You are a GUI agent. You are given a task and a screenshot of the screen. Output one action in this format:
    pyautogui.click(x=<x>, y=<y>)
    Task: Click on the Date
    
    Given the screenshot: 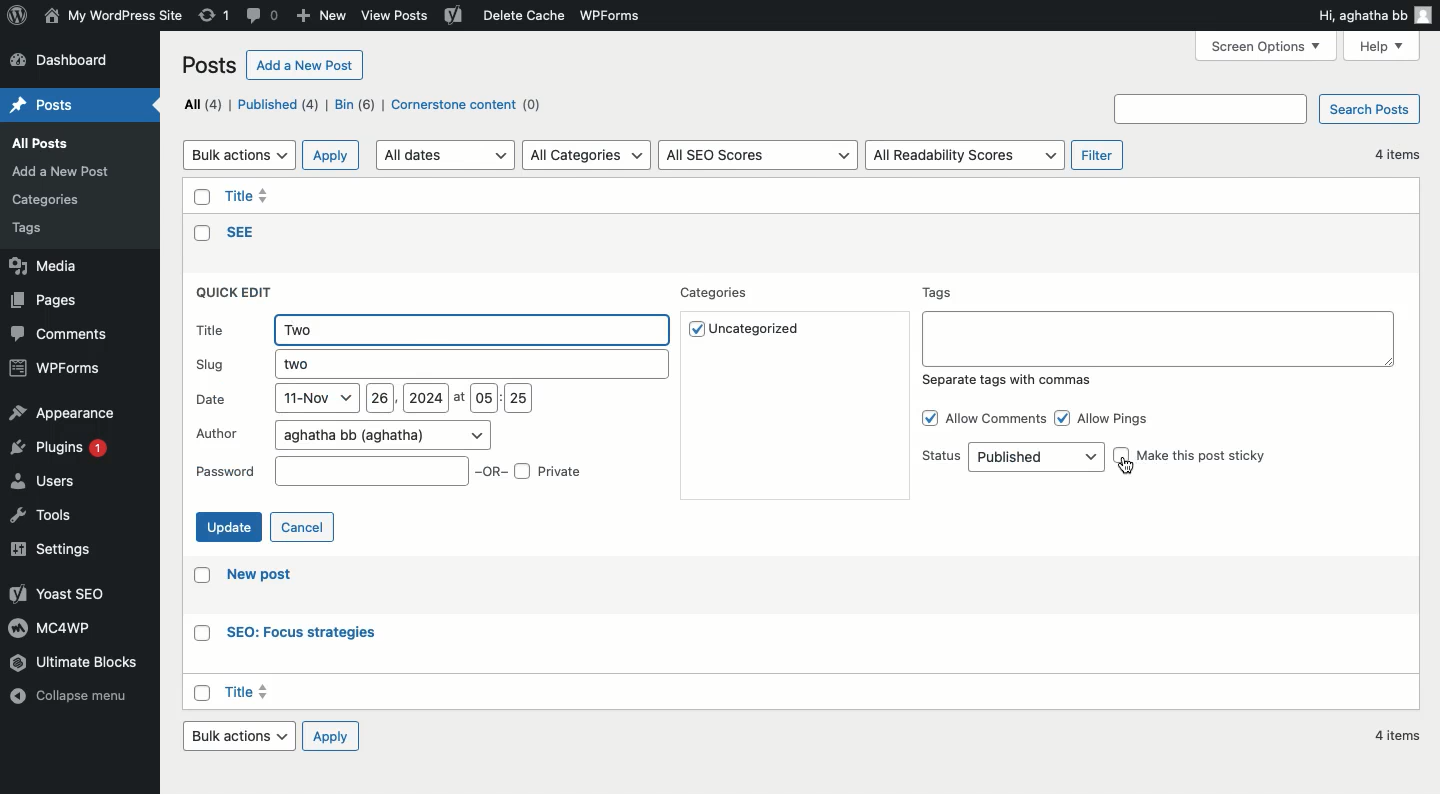 What is the action you would take?
    pyautogui.click(x=362, y=401)
    